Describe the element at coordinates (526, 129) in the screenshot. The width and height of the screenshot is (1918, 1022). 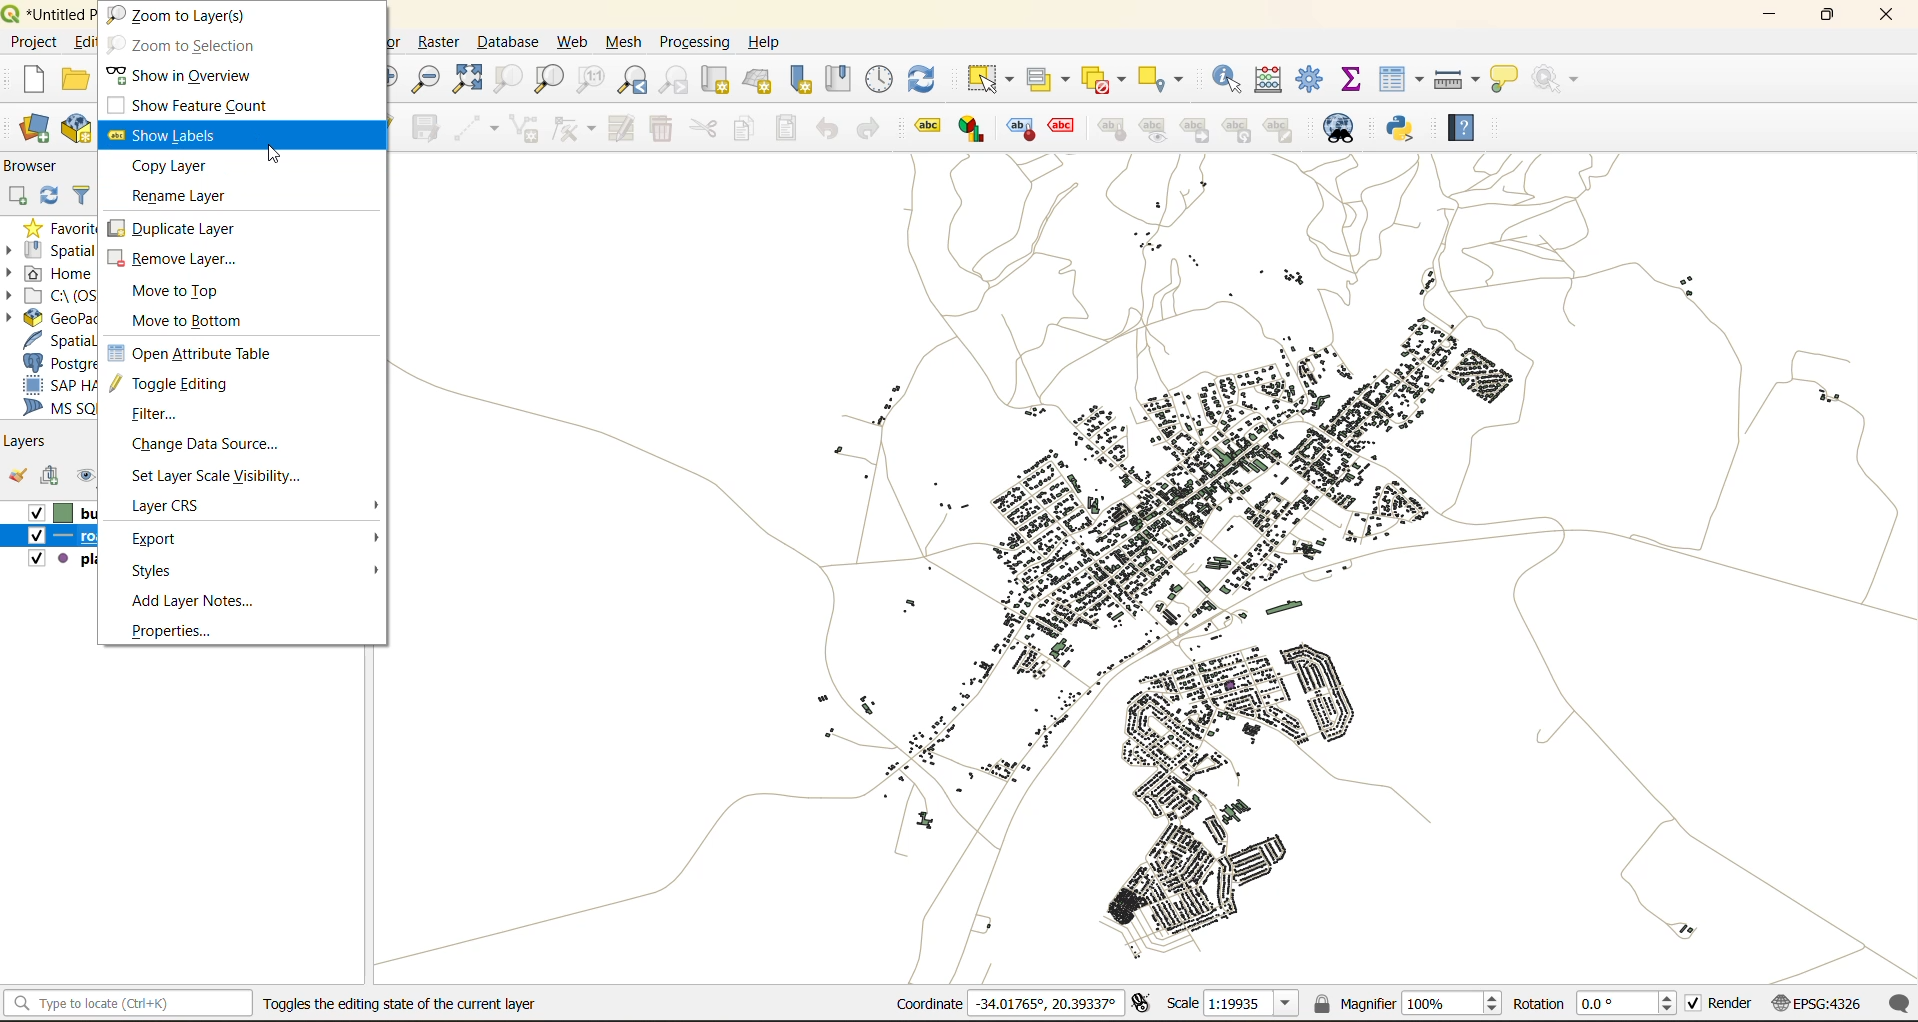
I see `add polygon` at that location.